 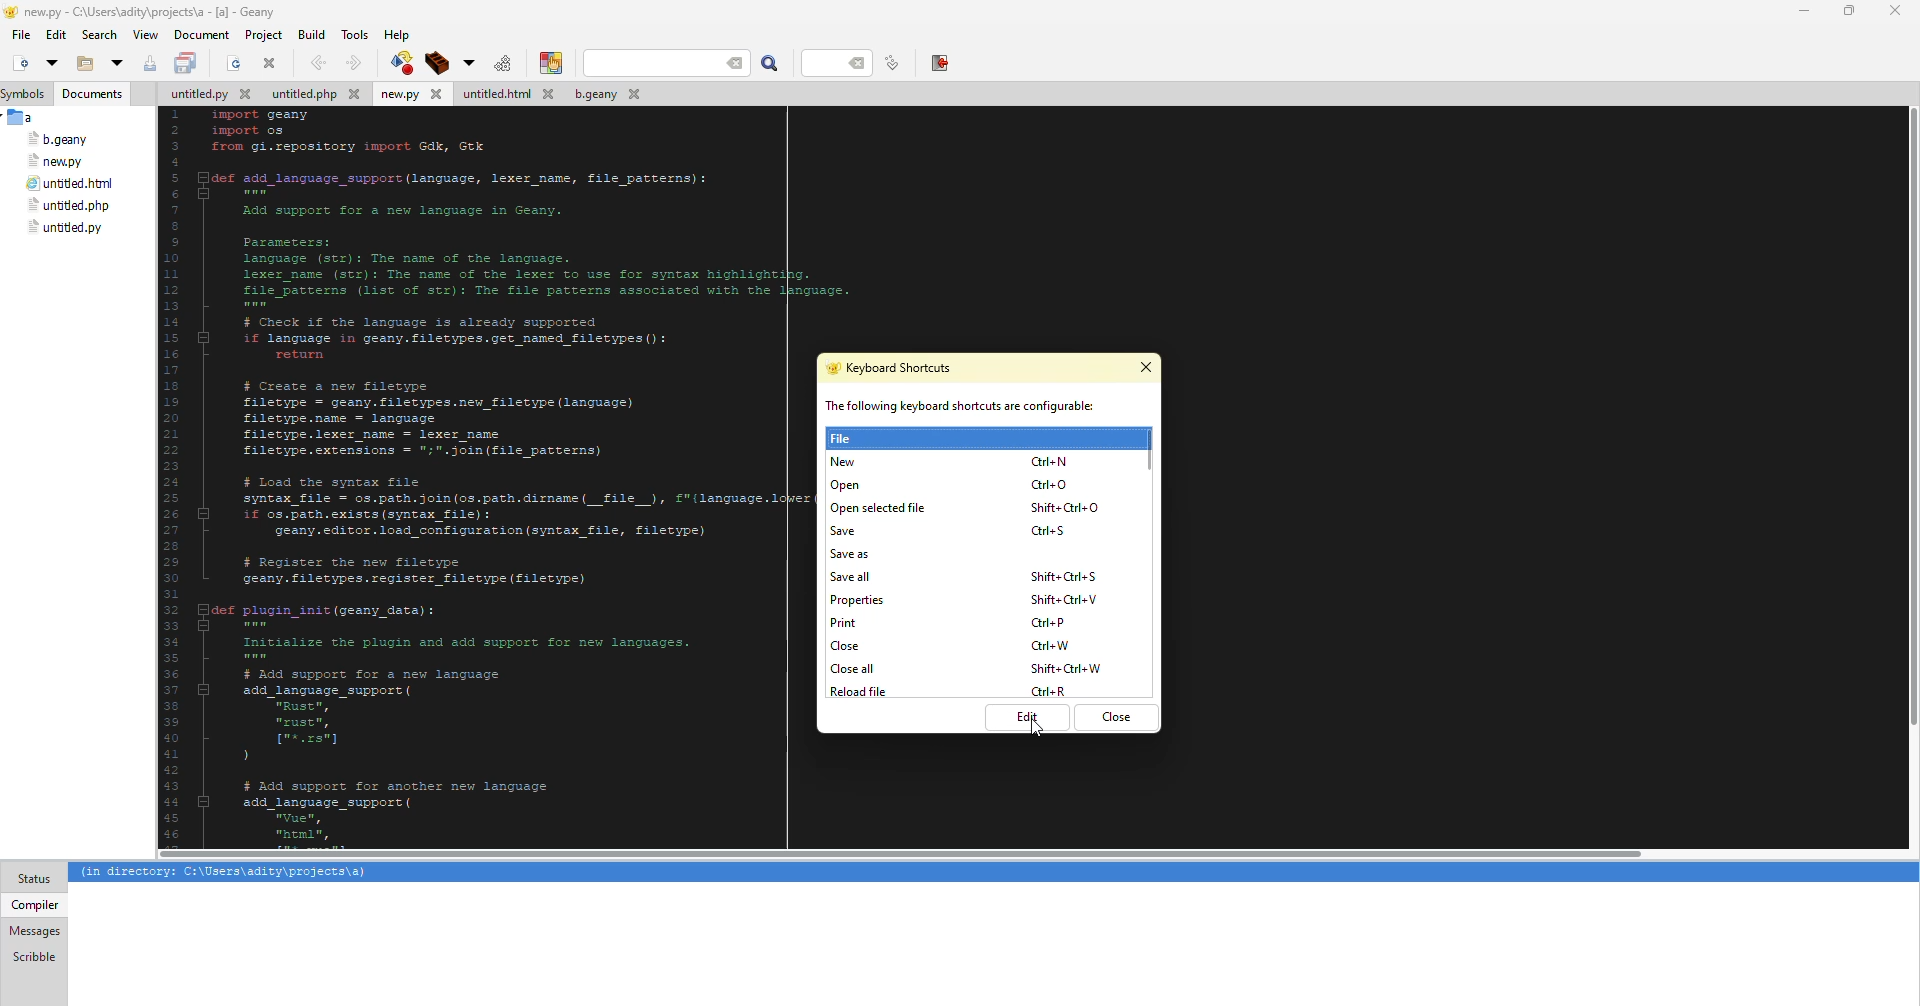 What do you see at coordinates (466, 63) in the screenshot?
I see `build options` at bounding box center [466, 63].